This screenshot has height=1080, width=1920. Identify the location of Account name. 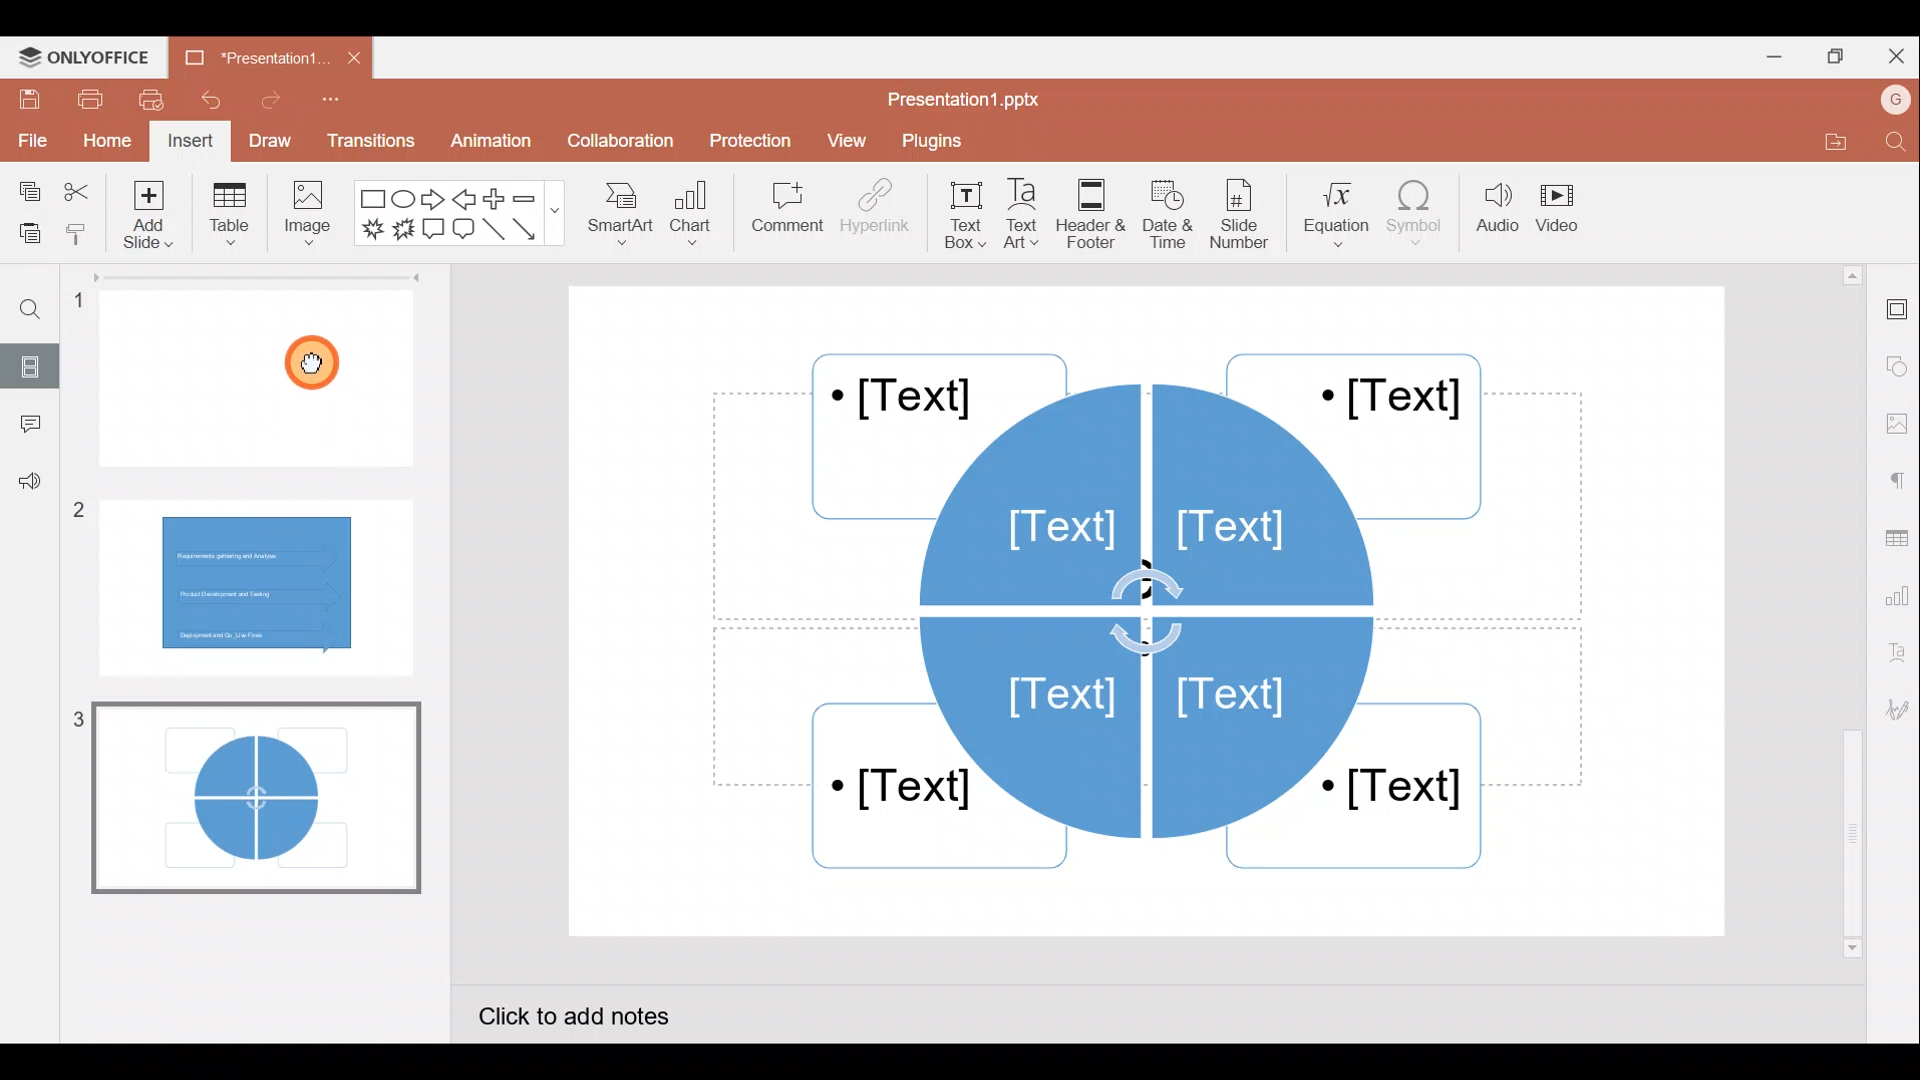
(1888, 103).